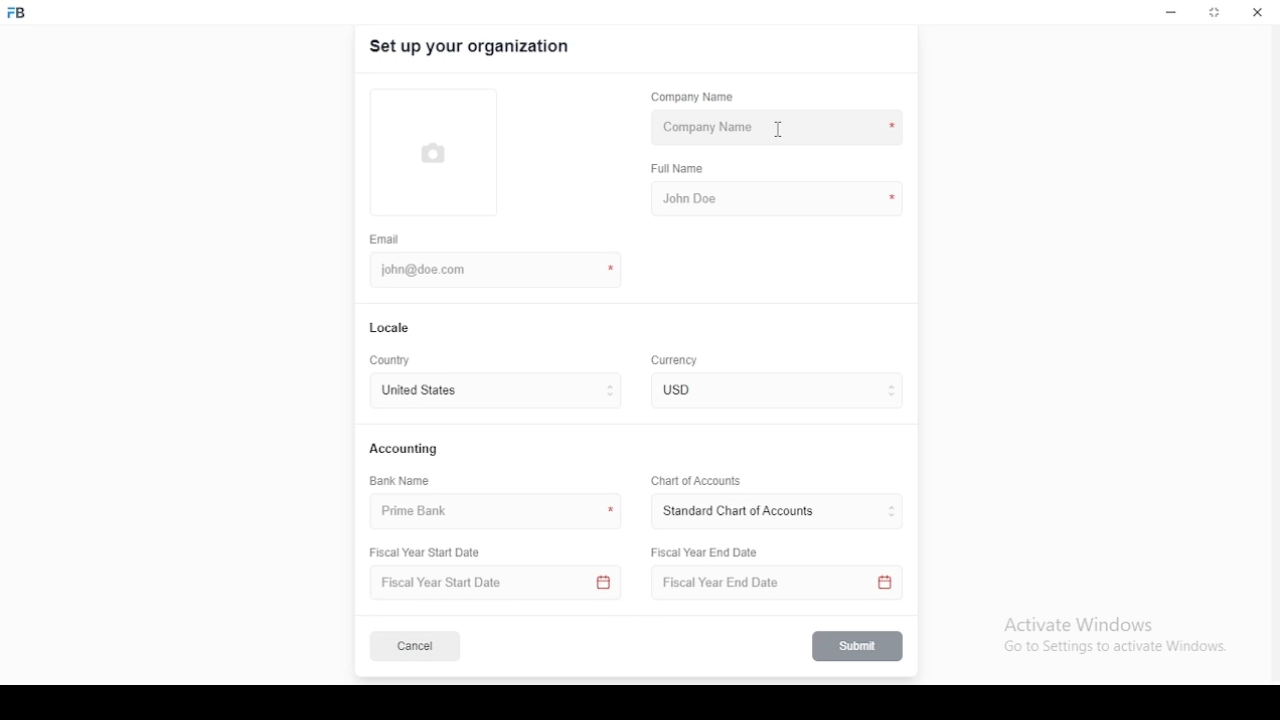  I want to click on company name, so click(779, 128).